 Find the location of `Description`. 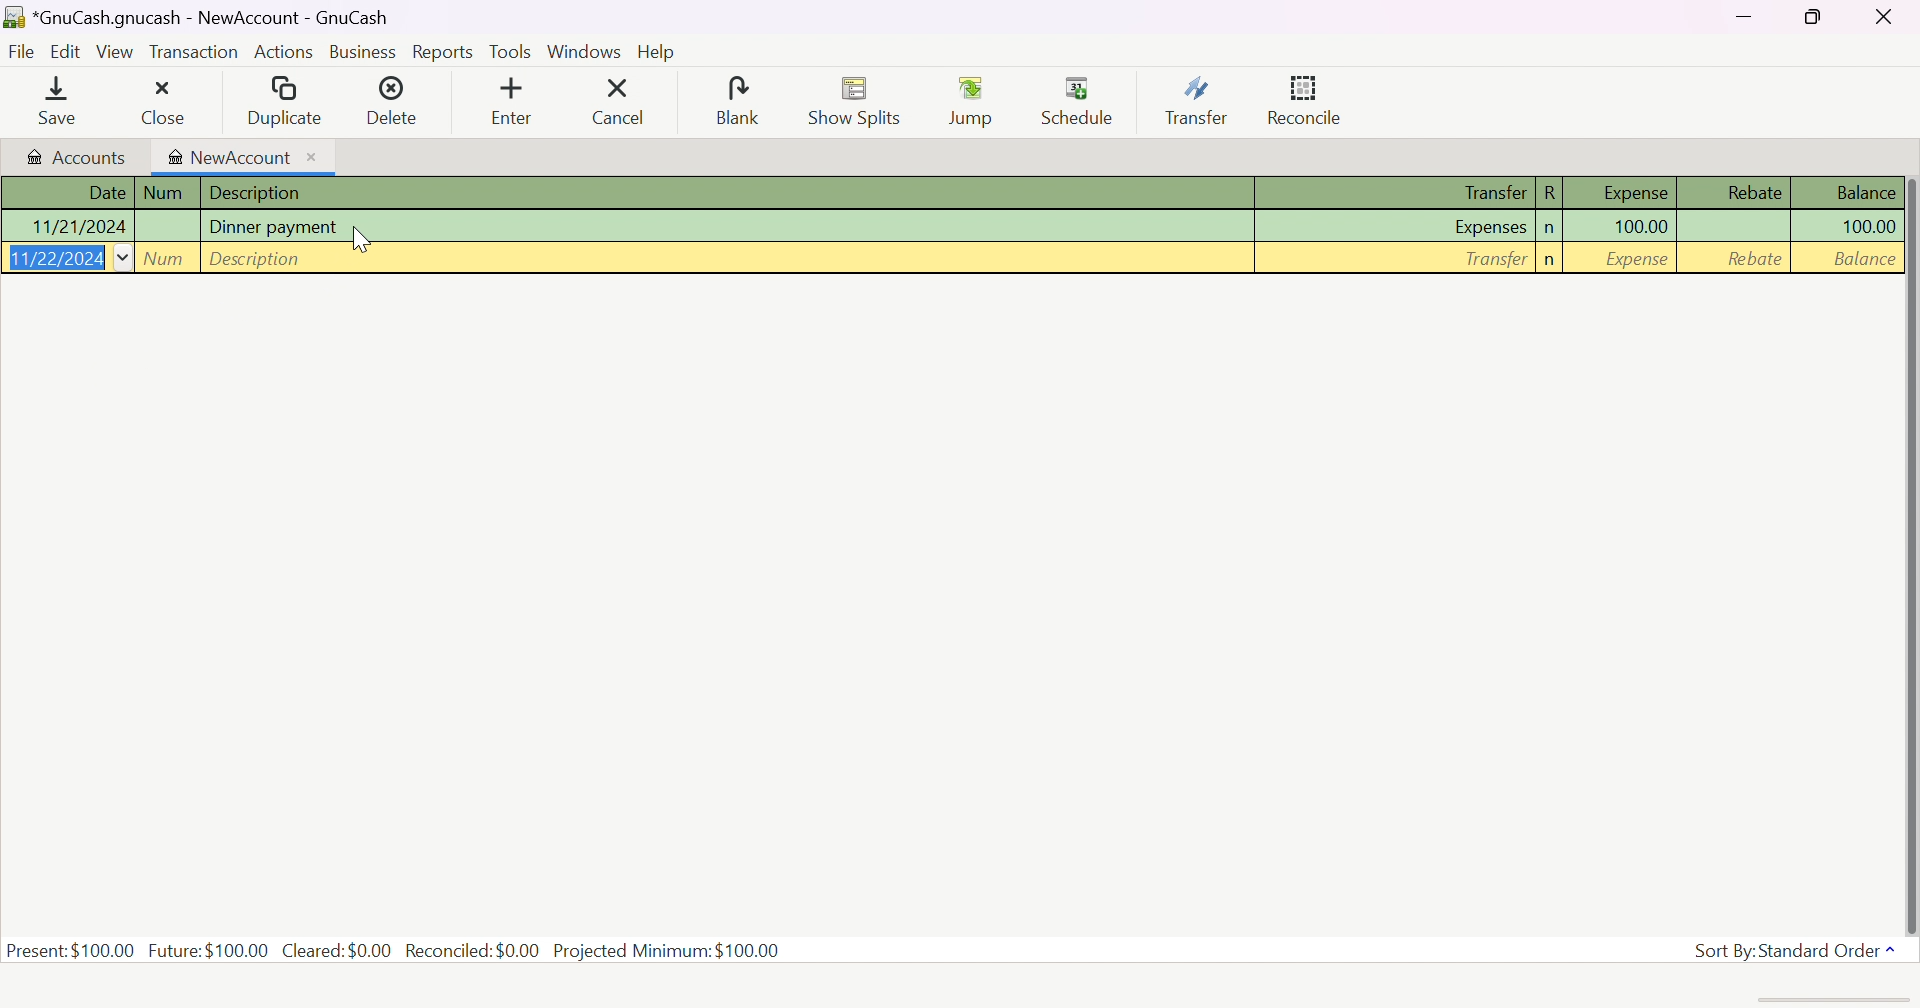

Description is located at coordinates (257, 256).